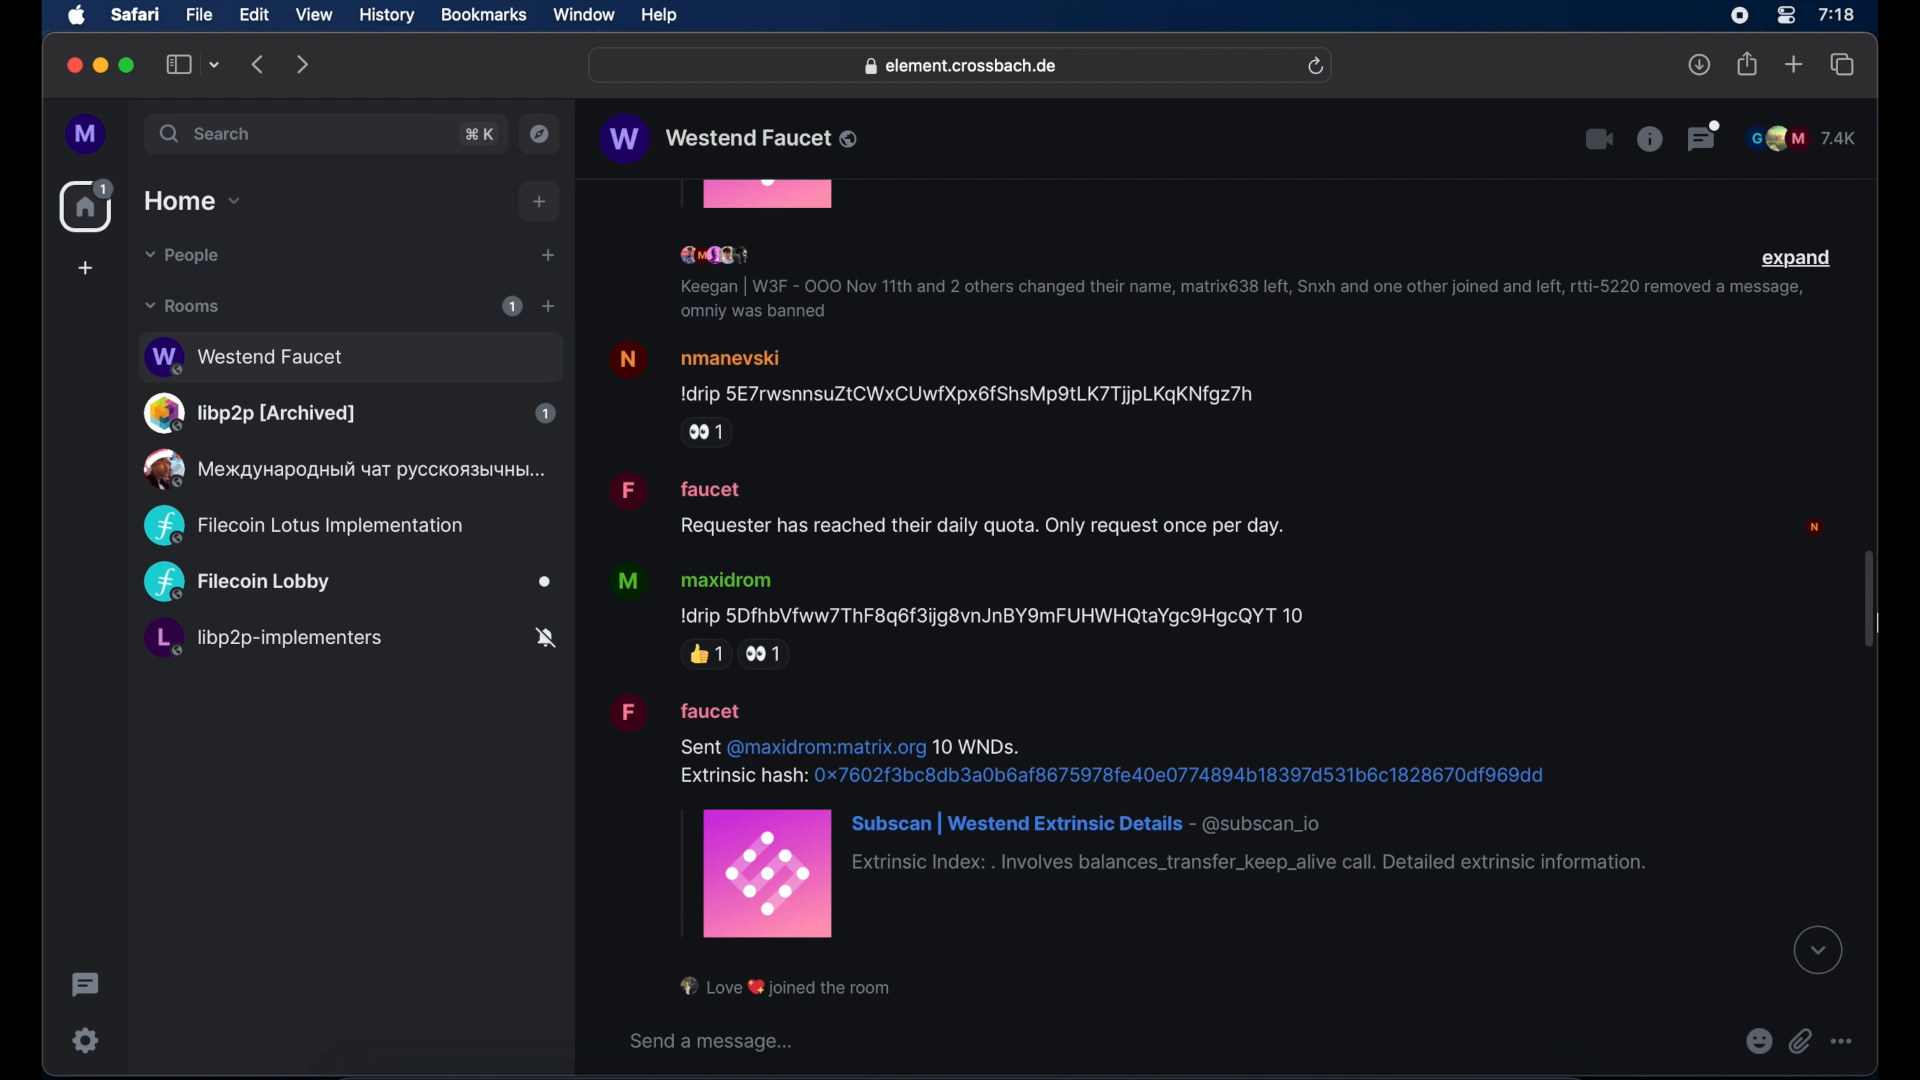  I want to click on send a message, so click(715, 1041).